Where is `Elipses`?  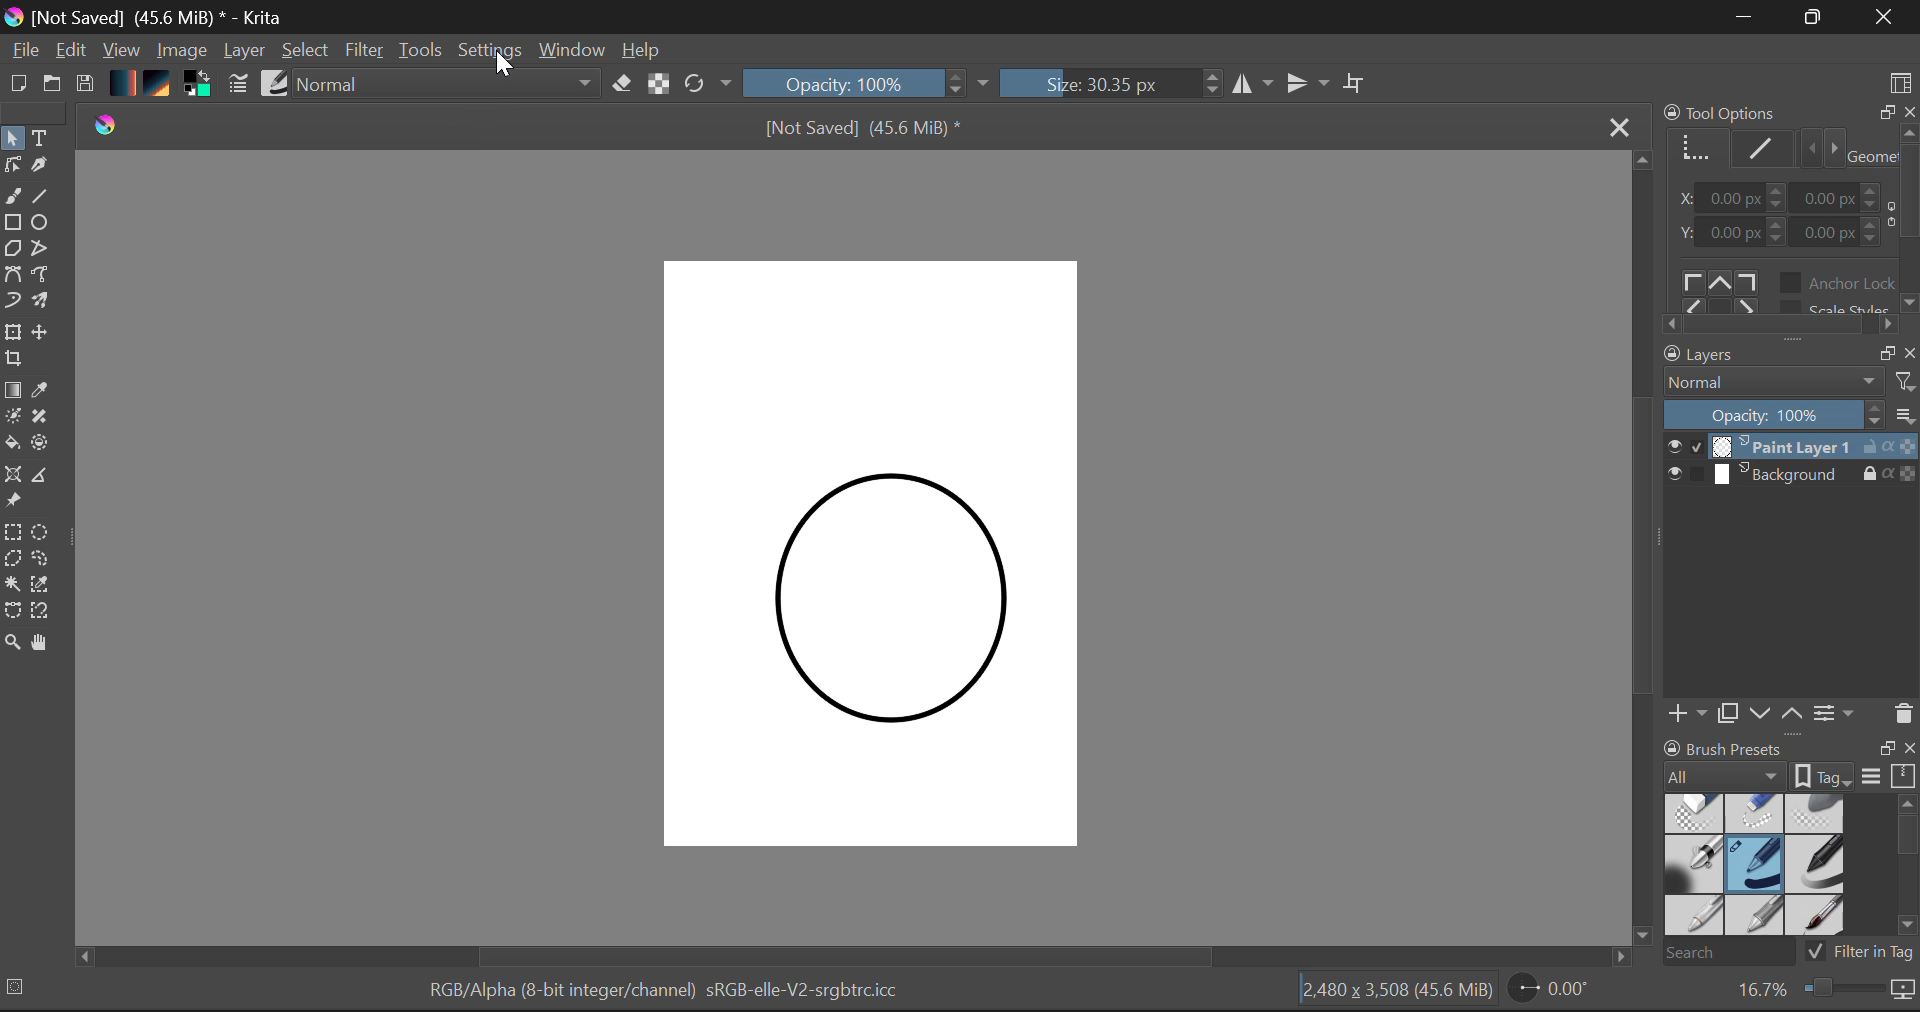
Elipses is located at coordinates (44, 222).